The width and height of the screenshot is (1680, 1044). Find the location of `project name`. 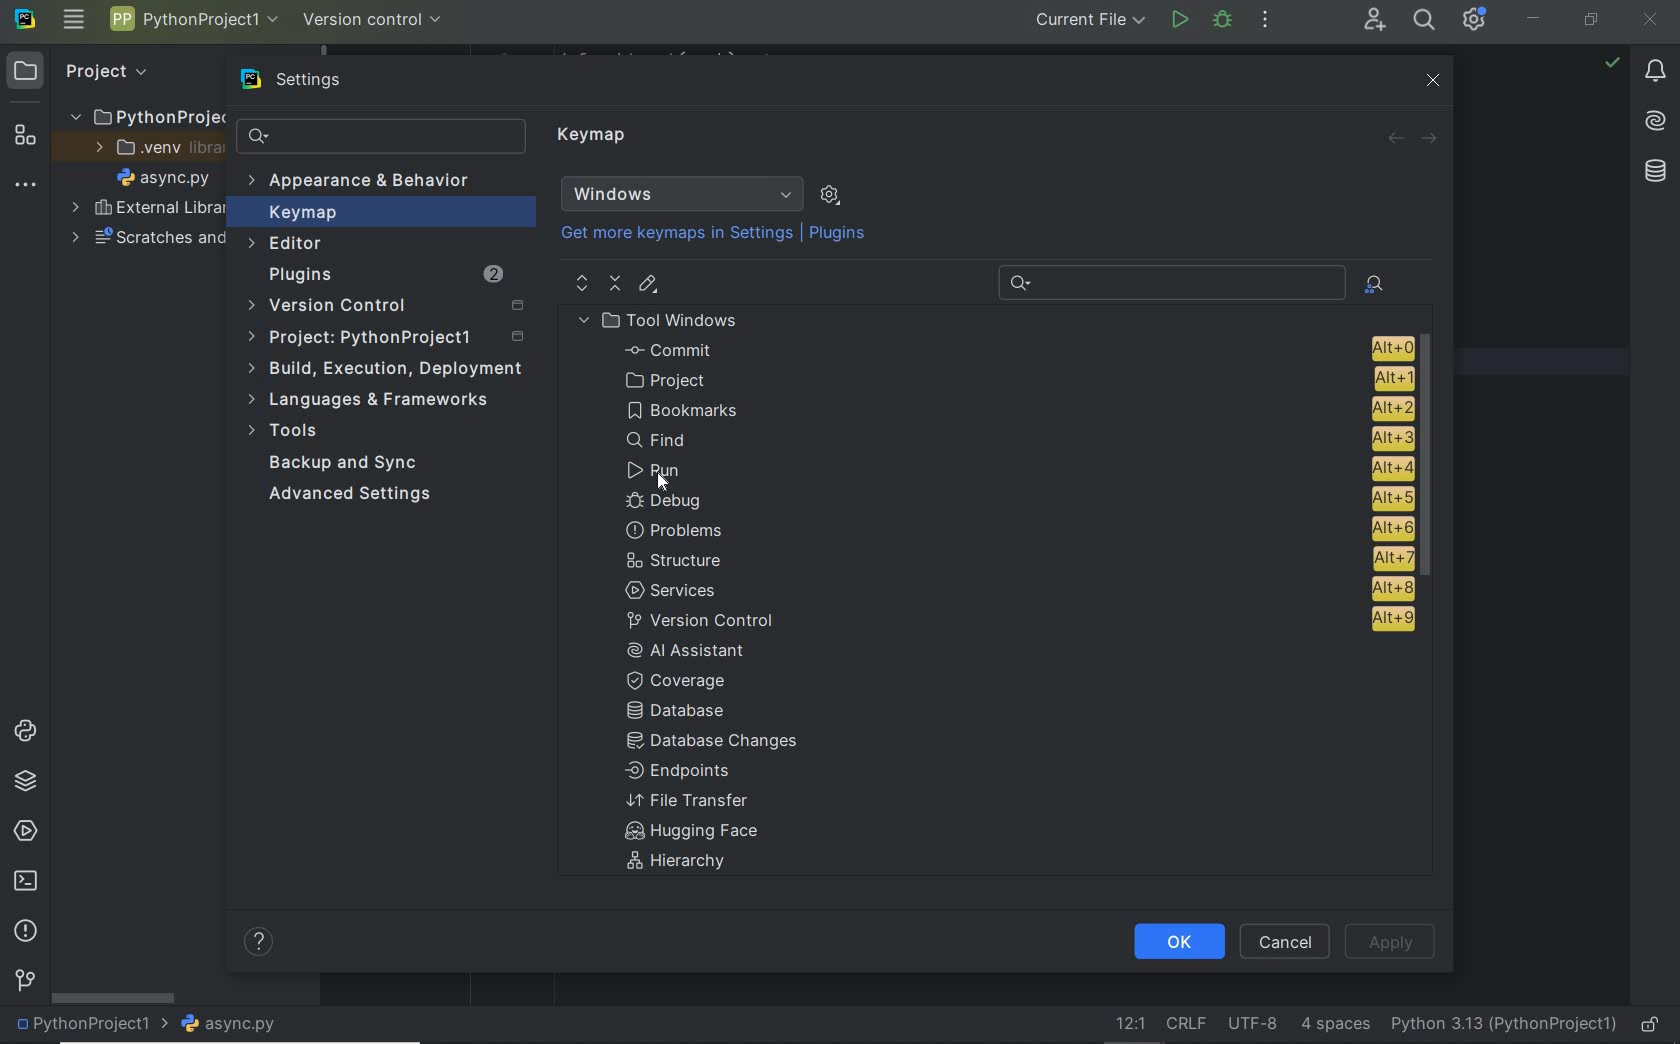

project name is located at coordinates (87, 1026).